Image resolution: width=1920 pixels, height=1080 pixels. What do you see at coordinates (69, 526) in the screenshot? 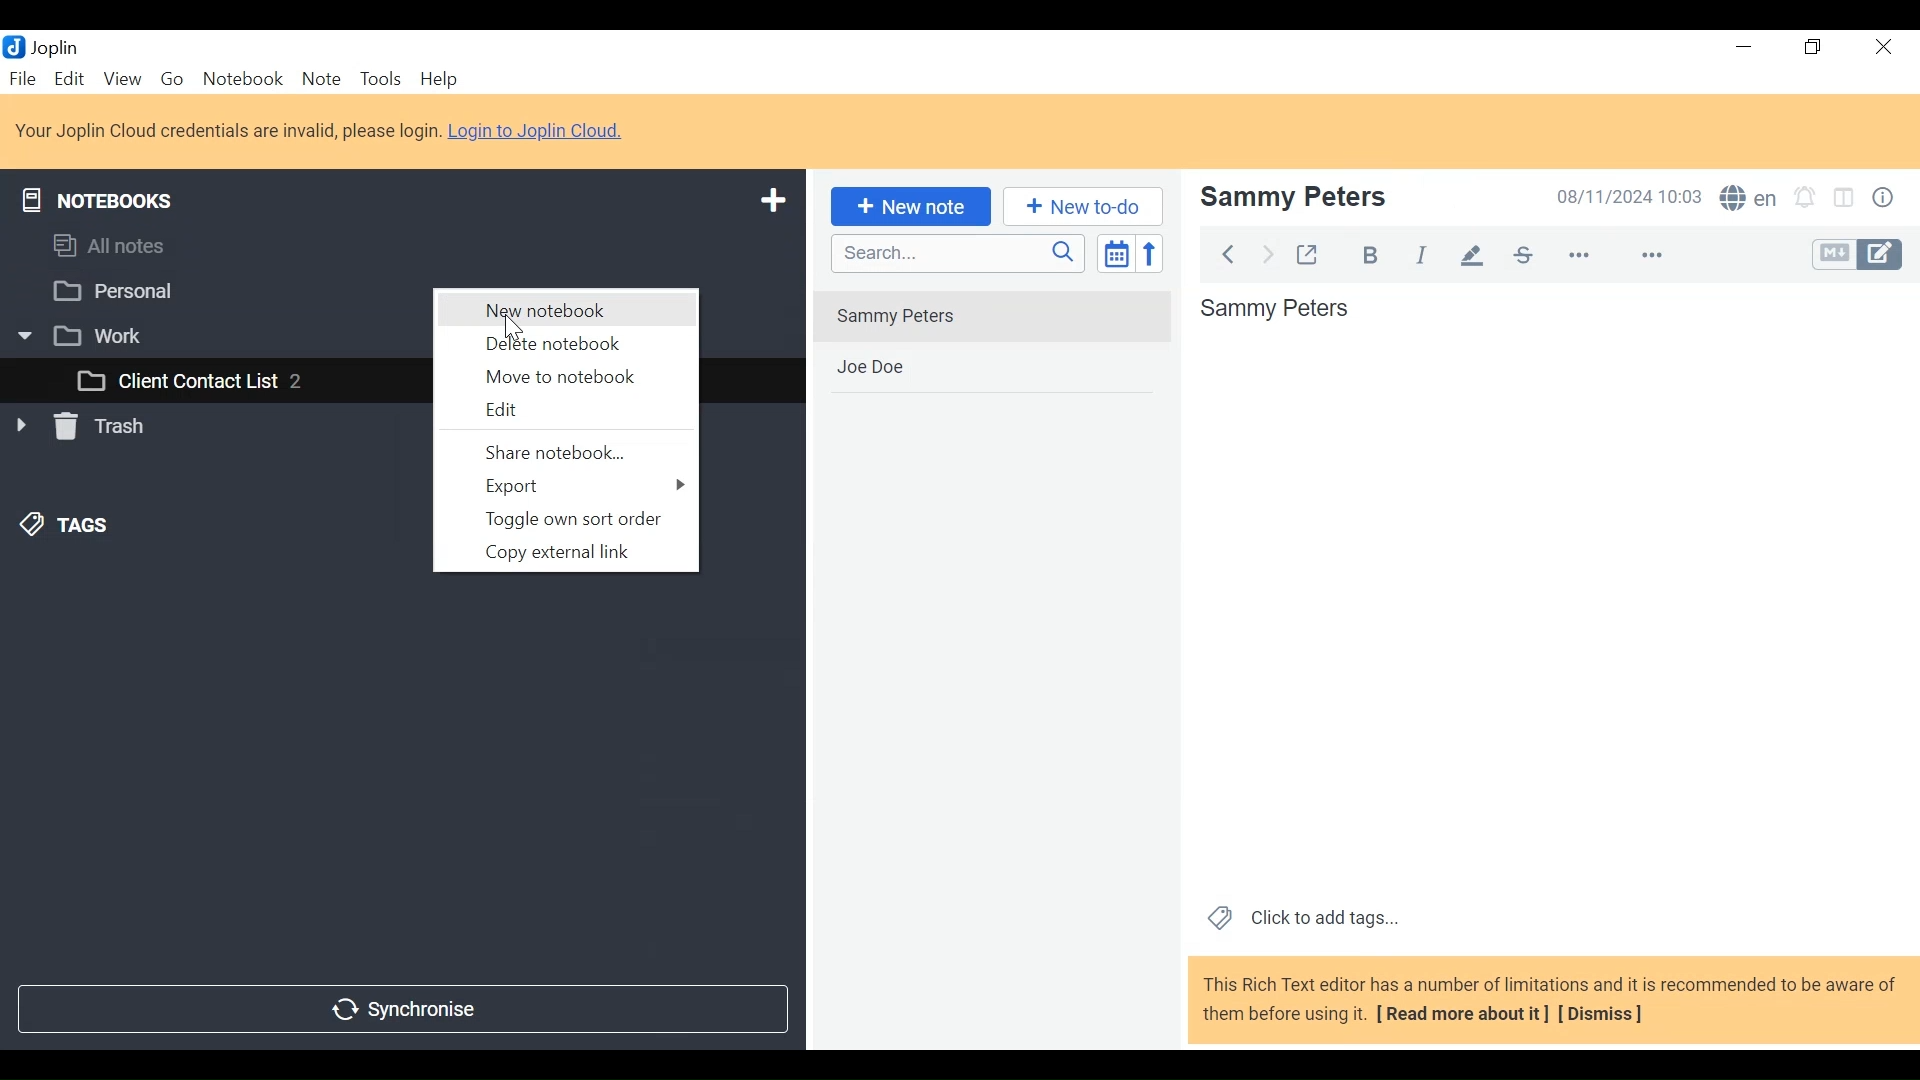
I see ` Tacs` at bounding box center [69, 526].